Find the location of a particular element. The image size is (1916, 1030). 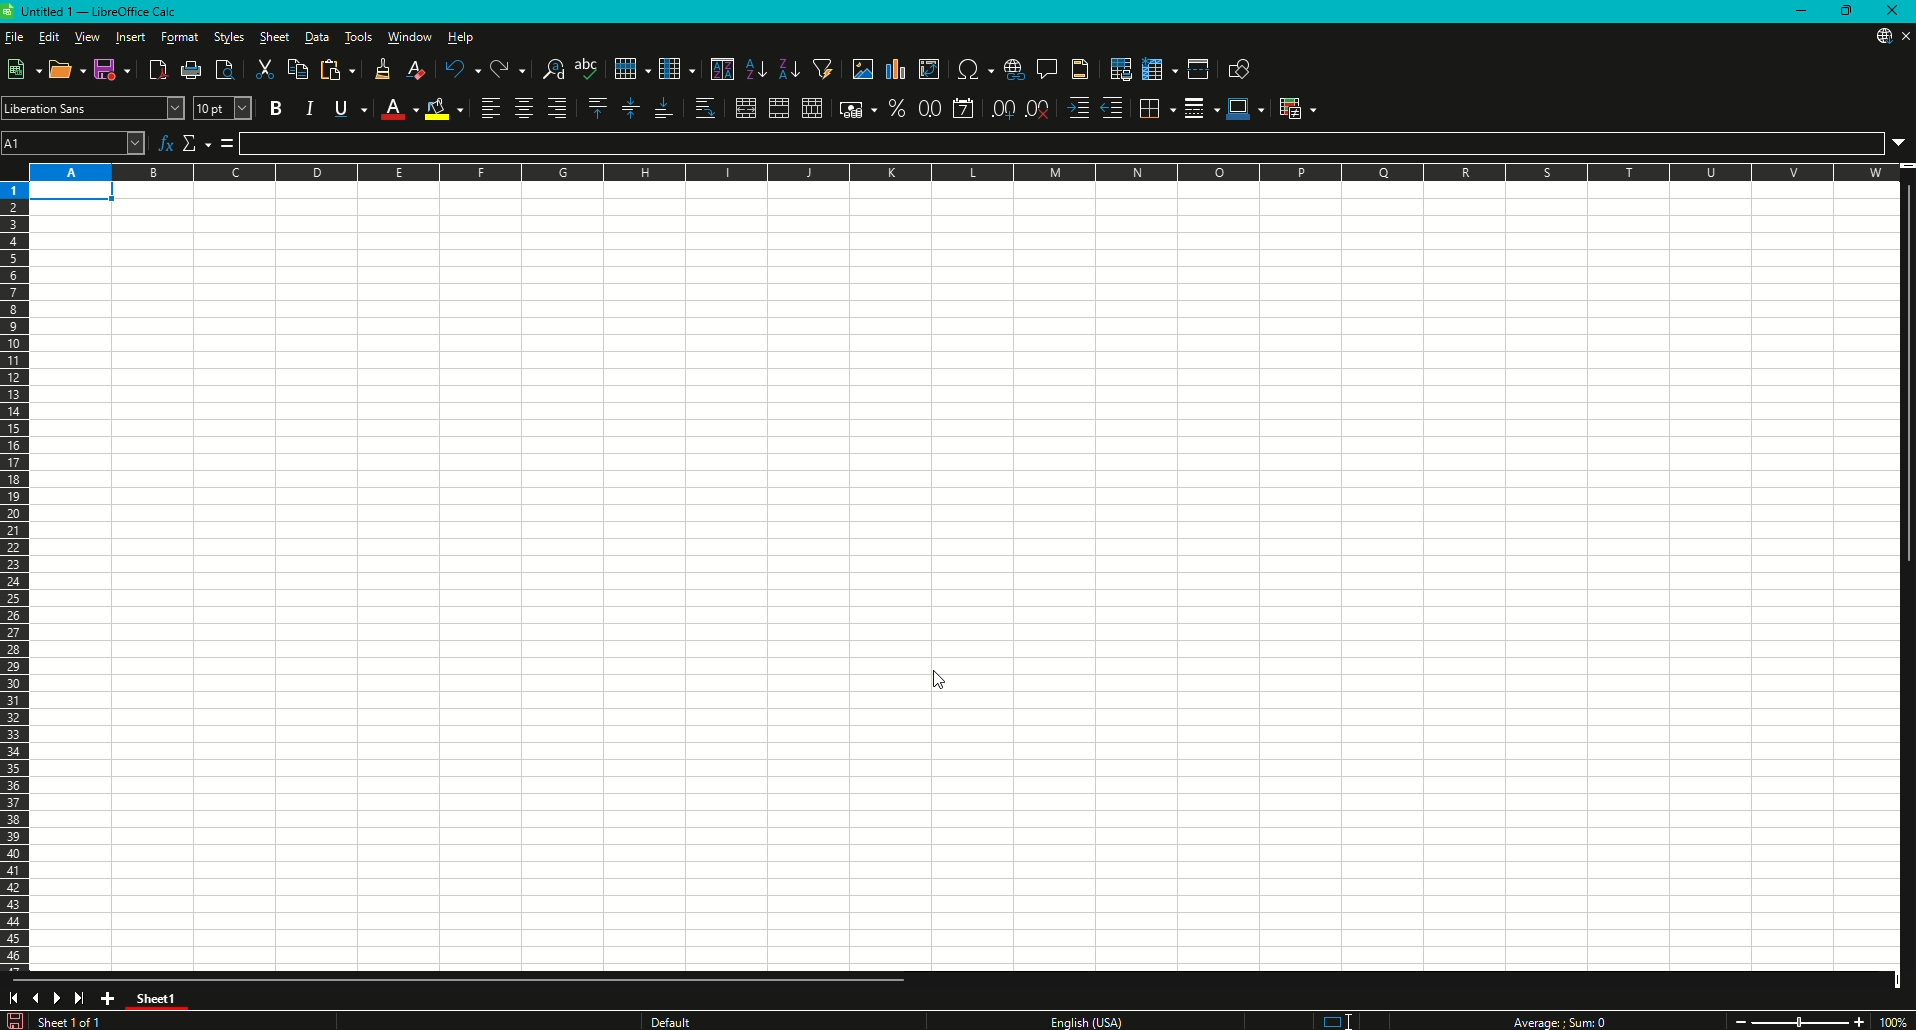

Conditional is located at coordinates (1297, 109).